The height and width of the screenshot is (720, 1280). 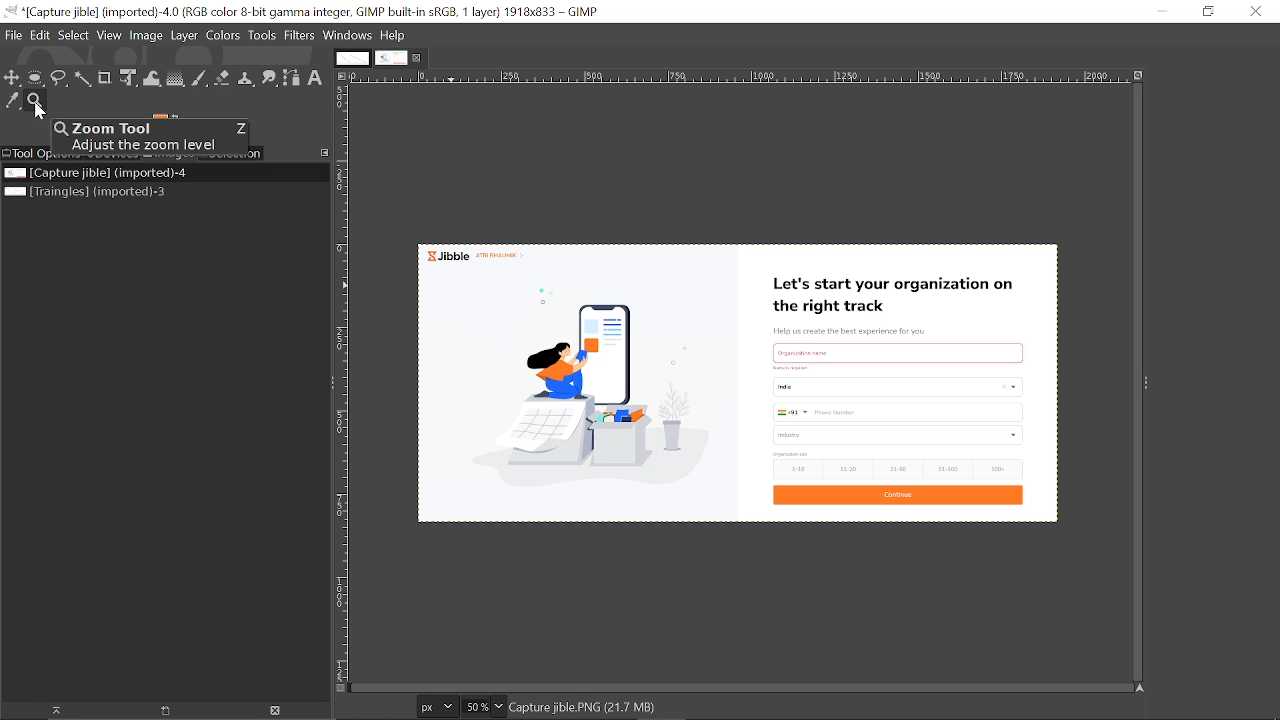 What do you see at coordinates (14, 36) in the screenshot?
I see `File` at bounding box center [14, 36].